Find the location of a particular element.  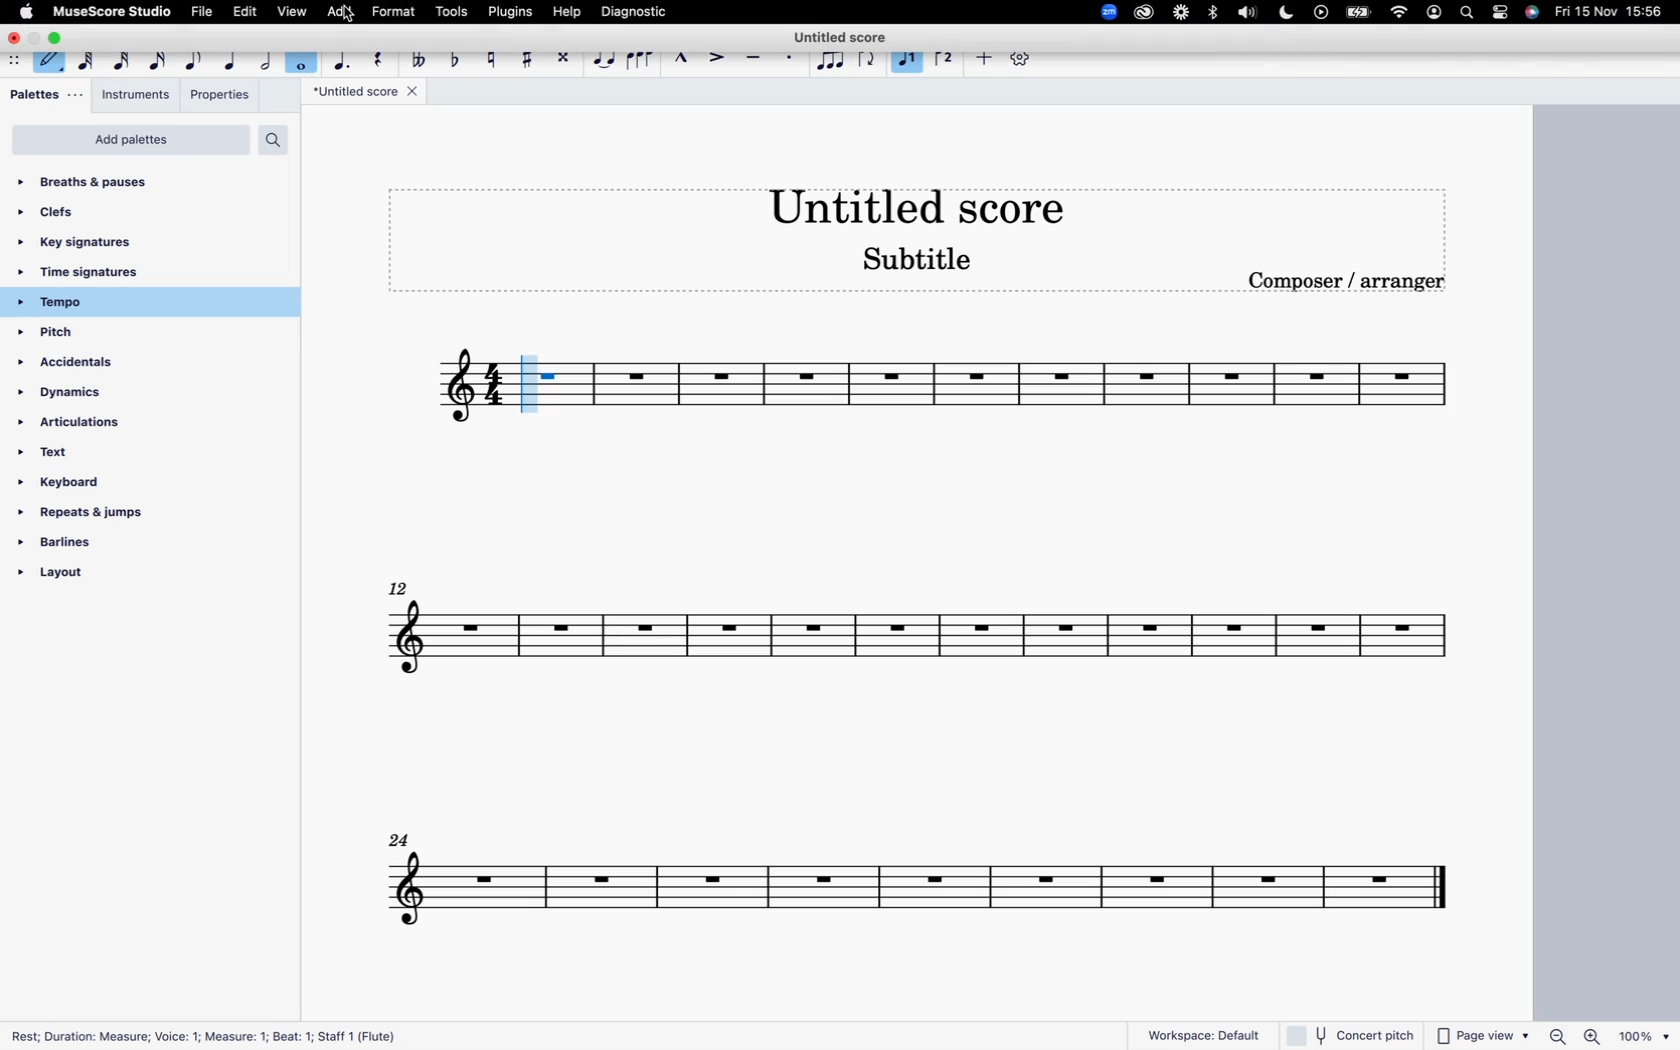

palettes is located at coordinates (46, 97).